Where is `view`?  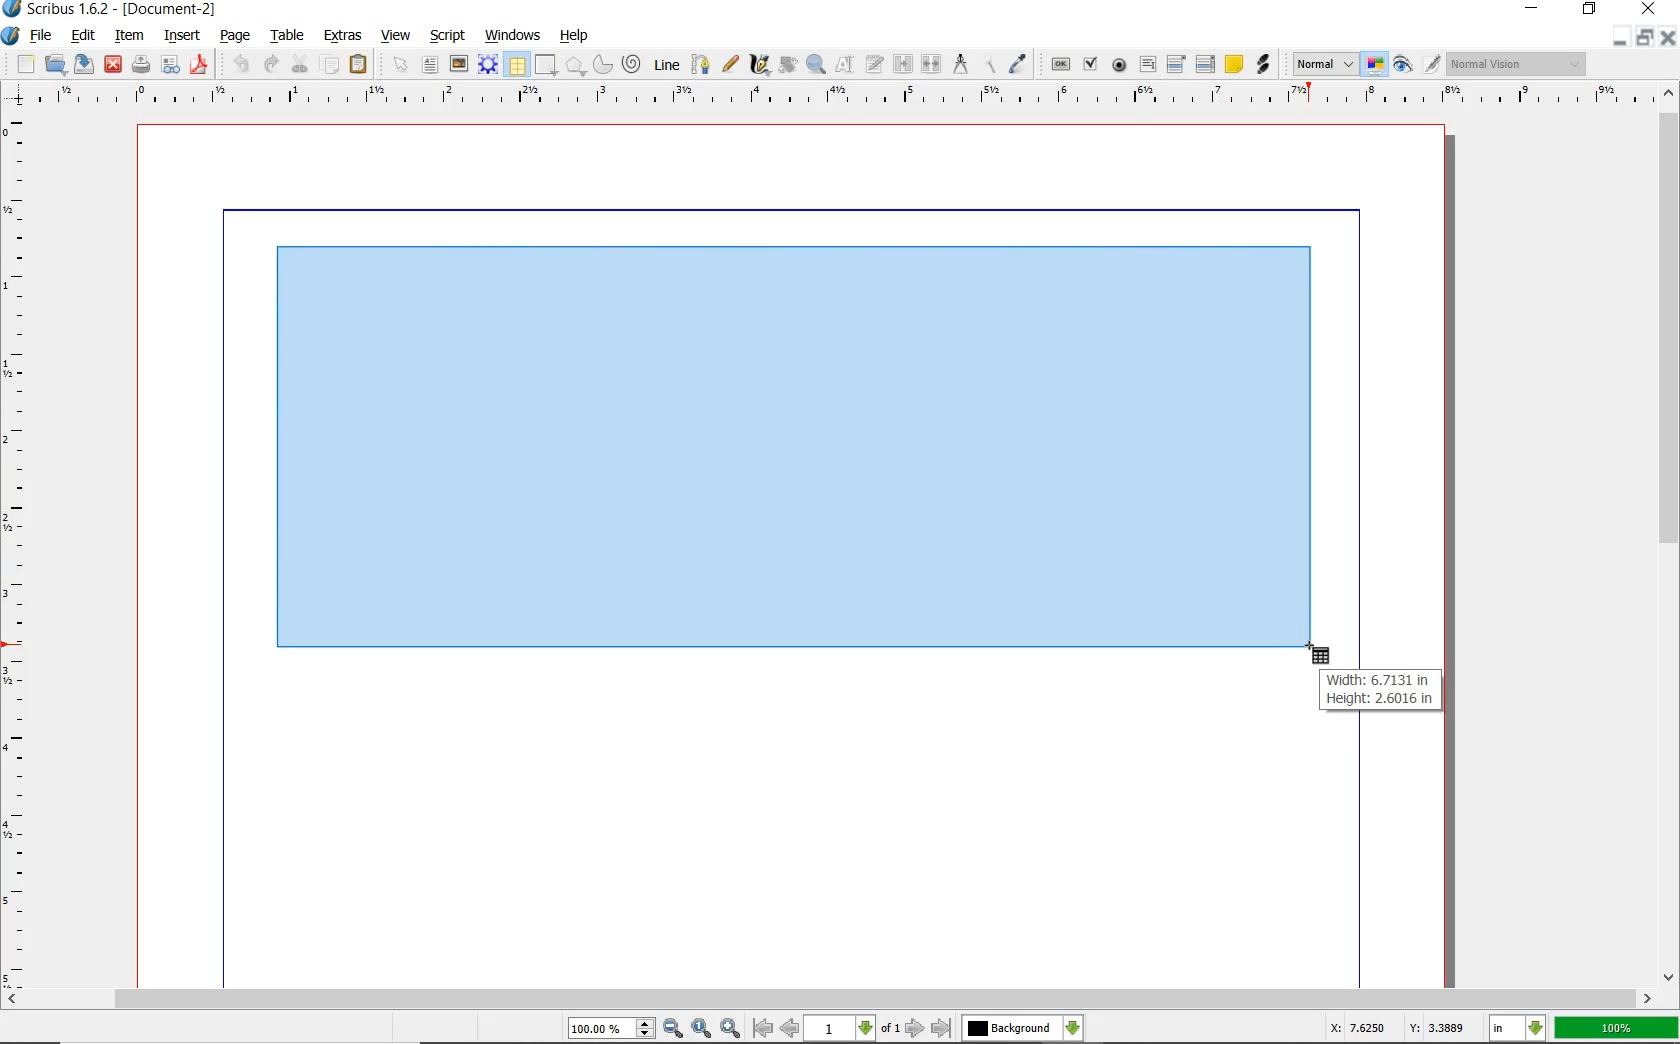 view is located at coordinates (396, 38).